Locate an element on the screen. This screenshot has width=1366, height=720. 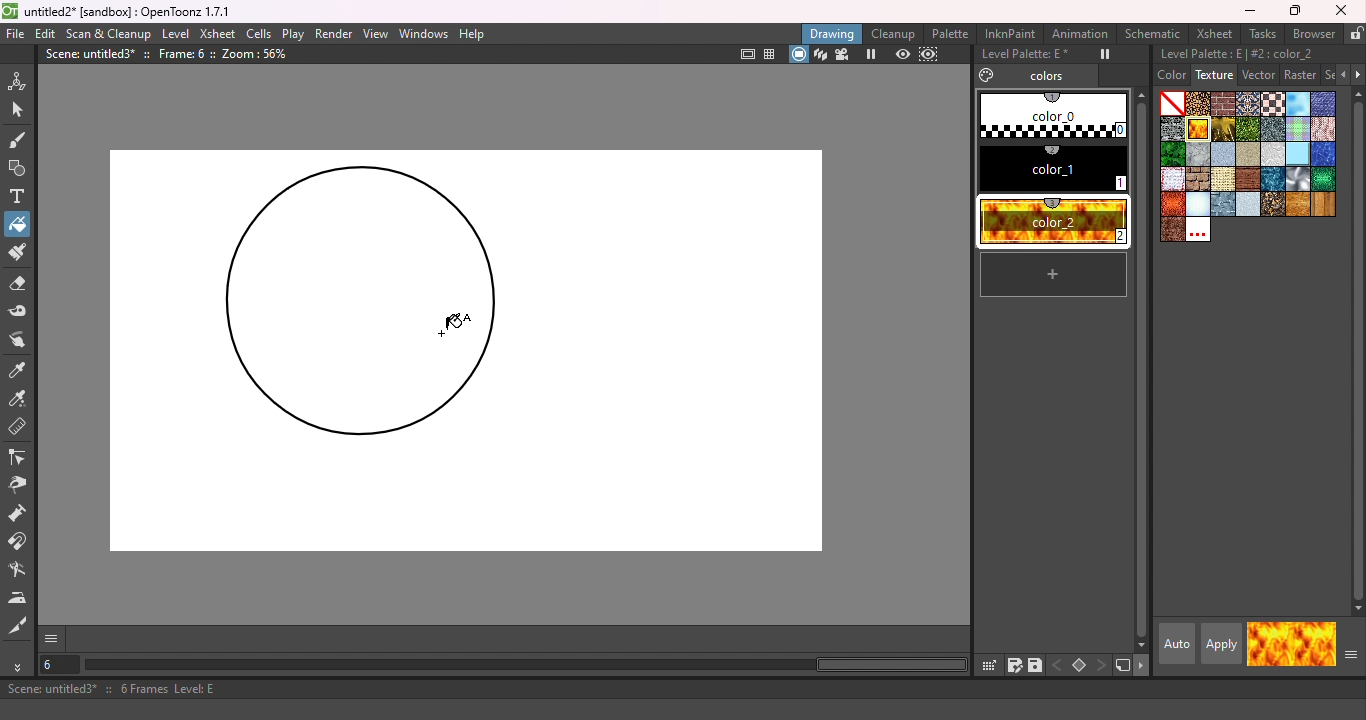
Control point editor tool is located at coordinates (18, 456).